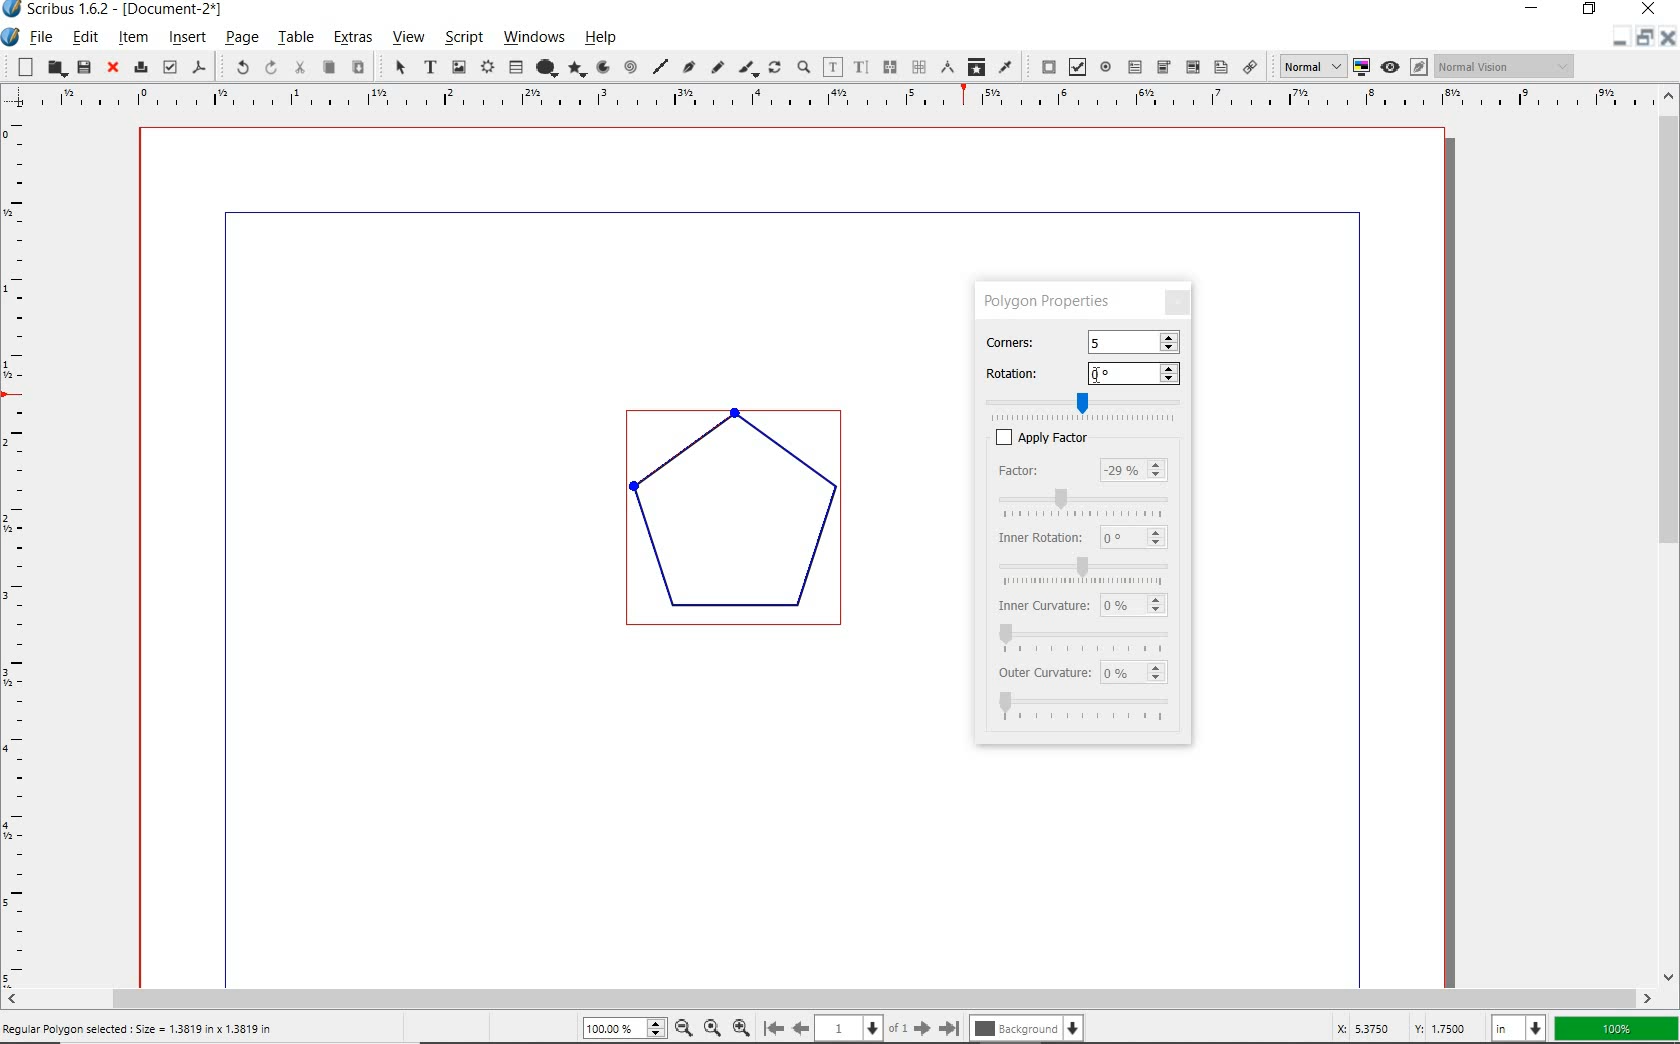  Describe the element at coordinates (686, 67) in the screenshot. I see `Bezier curve` at that location.